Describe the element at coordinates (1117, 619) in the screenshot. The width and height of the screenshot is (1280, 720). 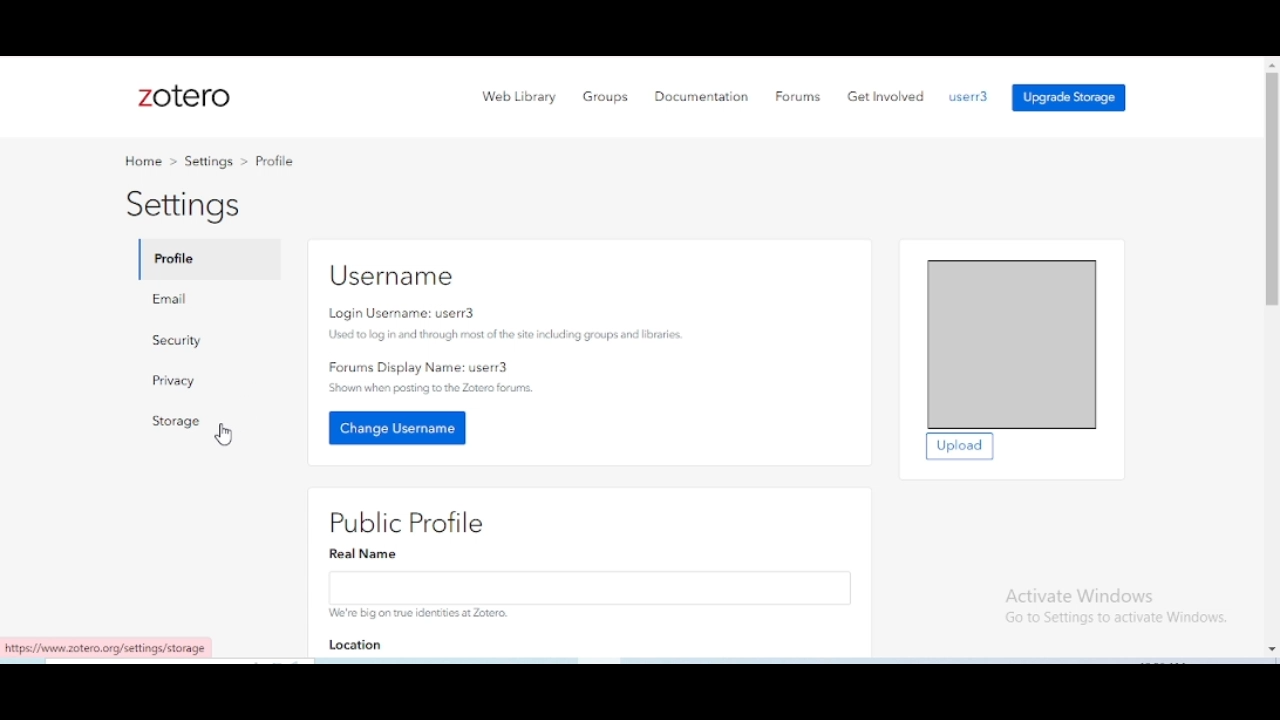
I see `` at that location.